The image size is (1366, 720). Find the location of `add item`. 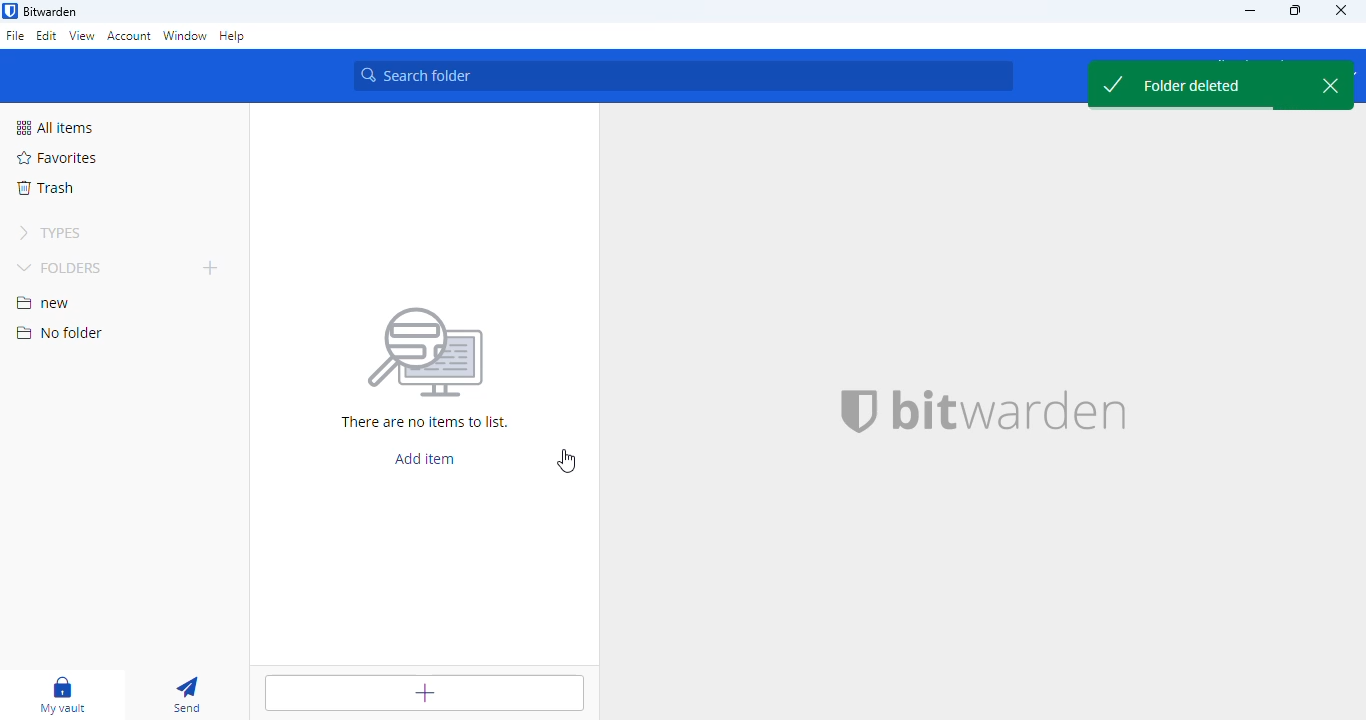

add item is located at coordinates (423, 459).